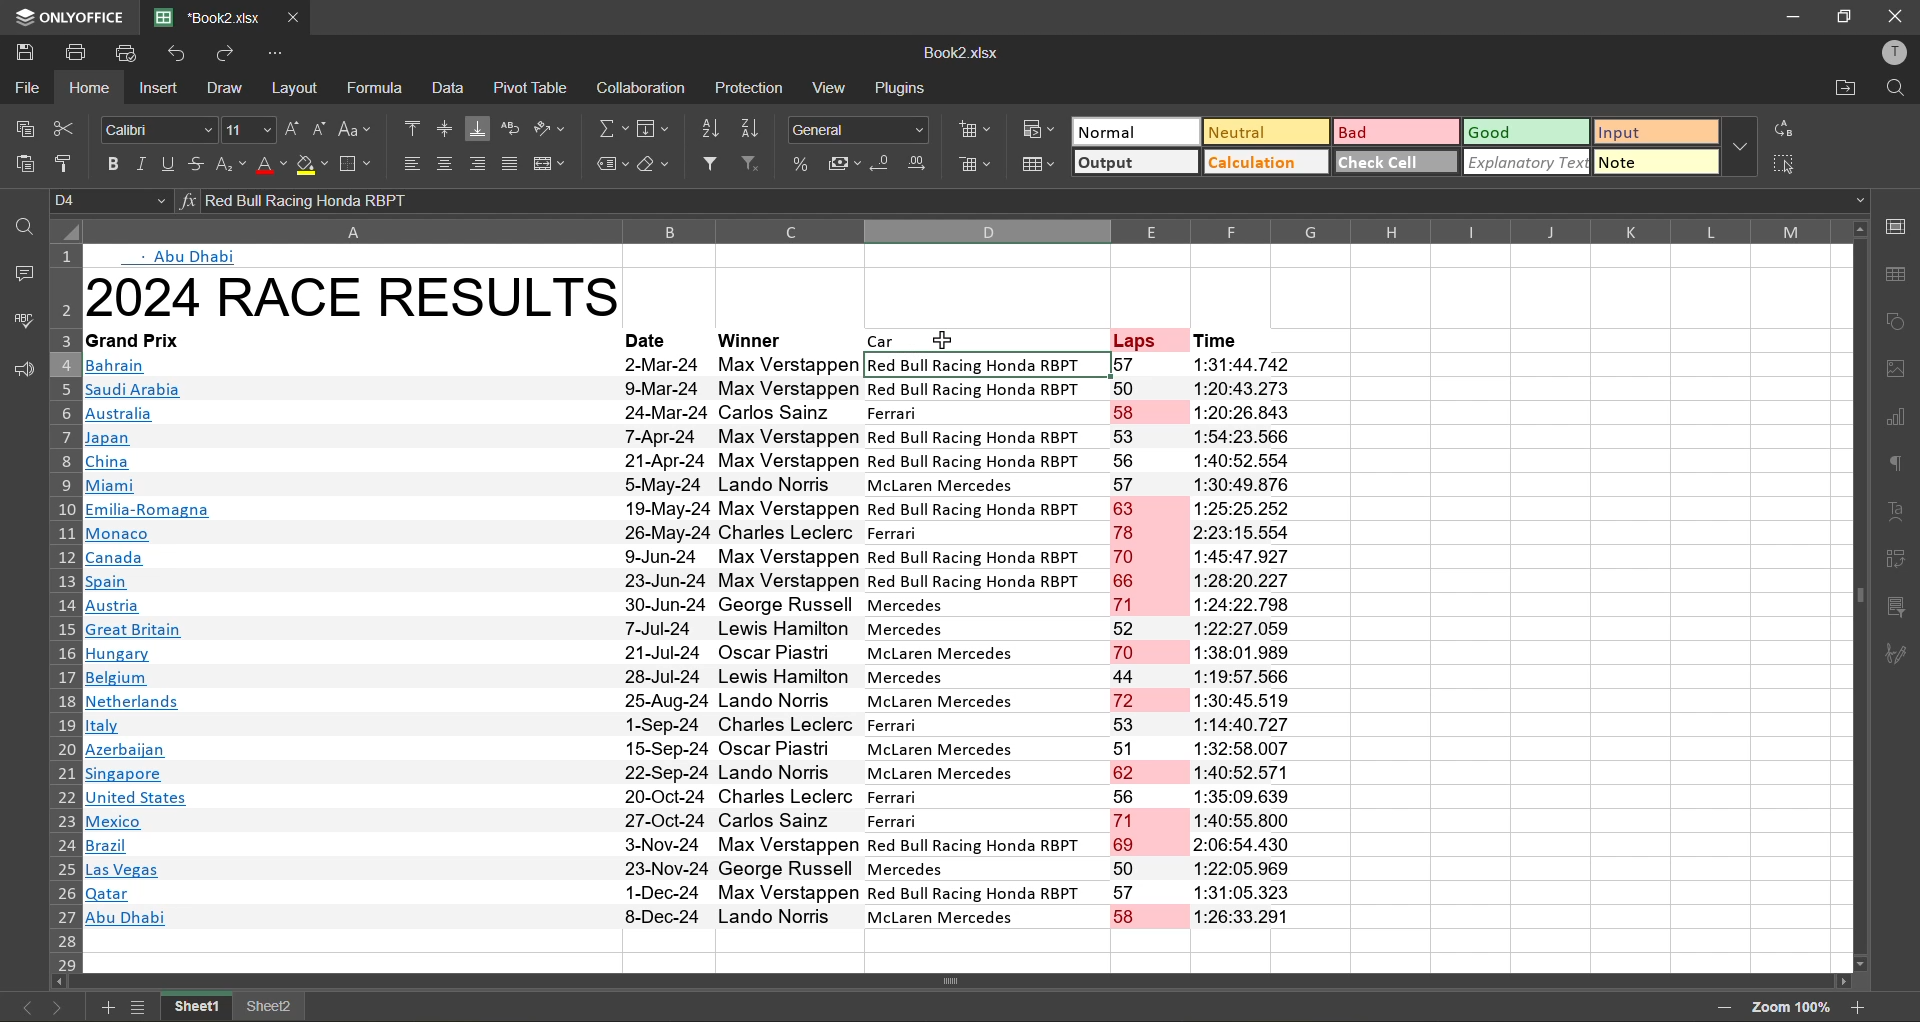  I want to click on data, so click(452, 90).